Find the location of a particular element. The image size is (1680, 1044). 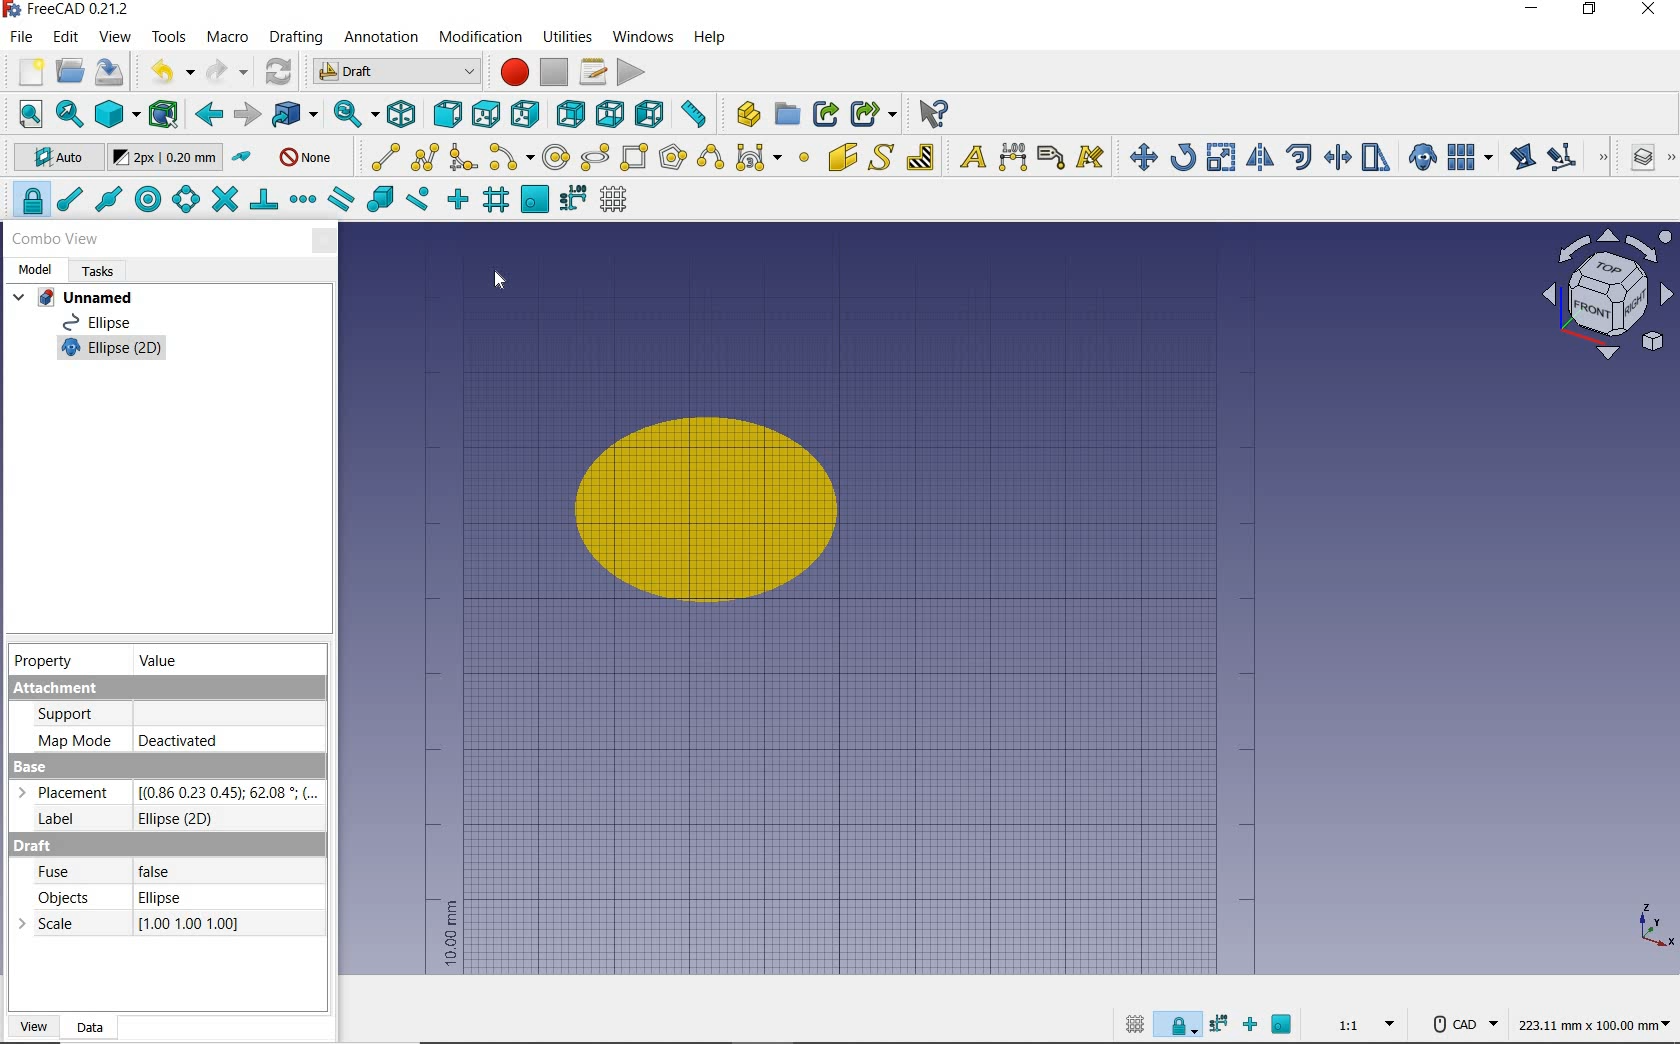

text is located at coordinates (969, 154).